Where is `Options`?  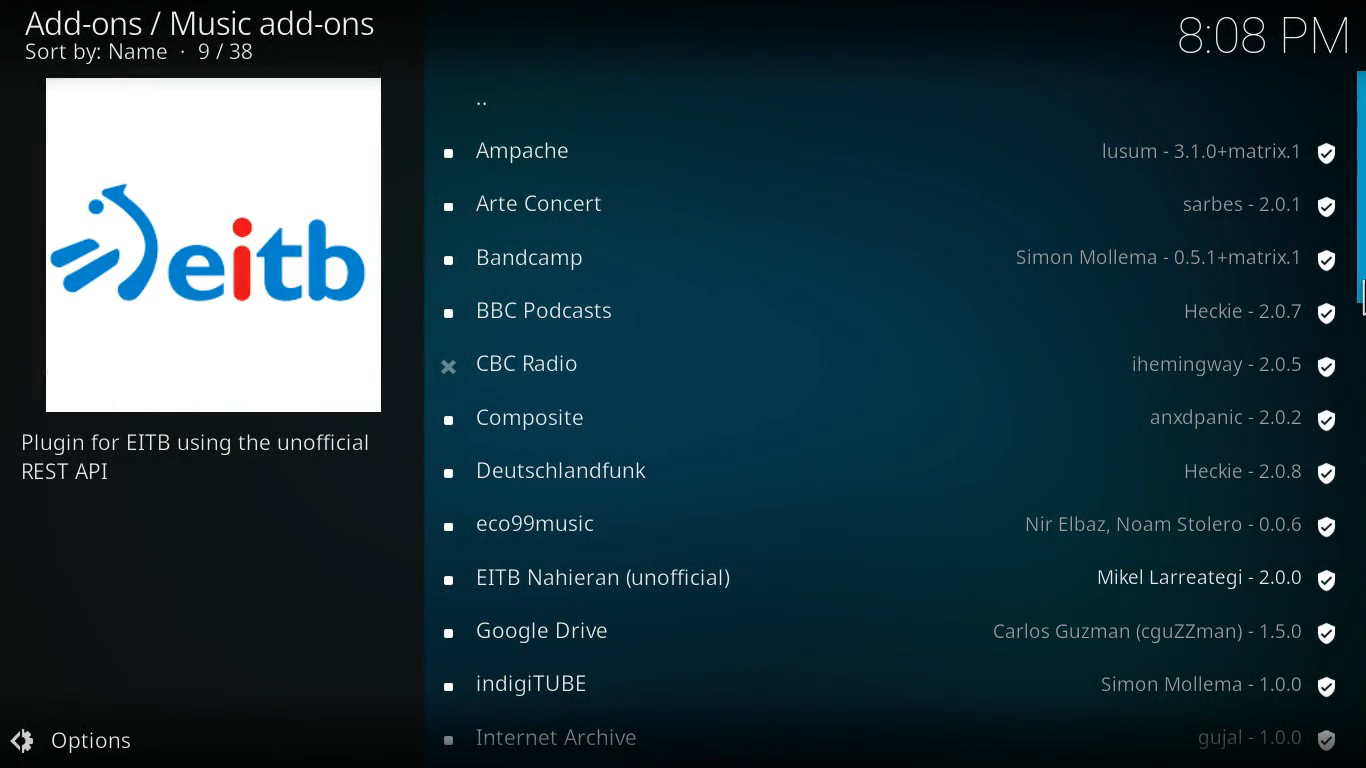 Options is located at coordinates (82, 741).